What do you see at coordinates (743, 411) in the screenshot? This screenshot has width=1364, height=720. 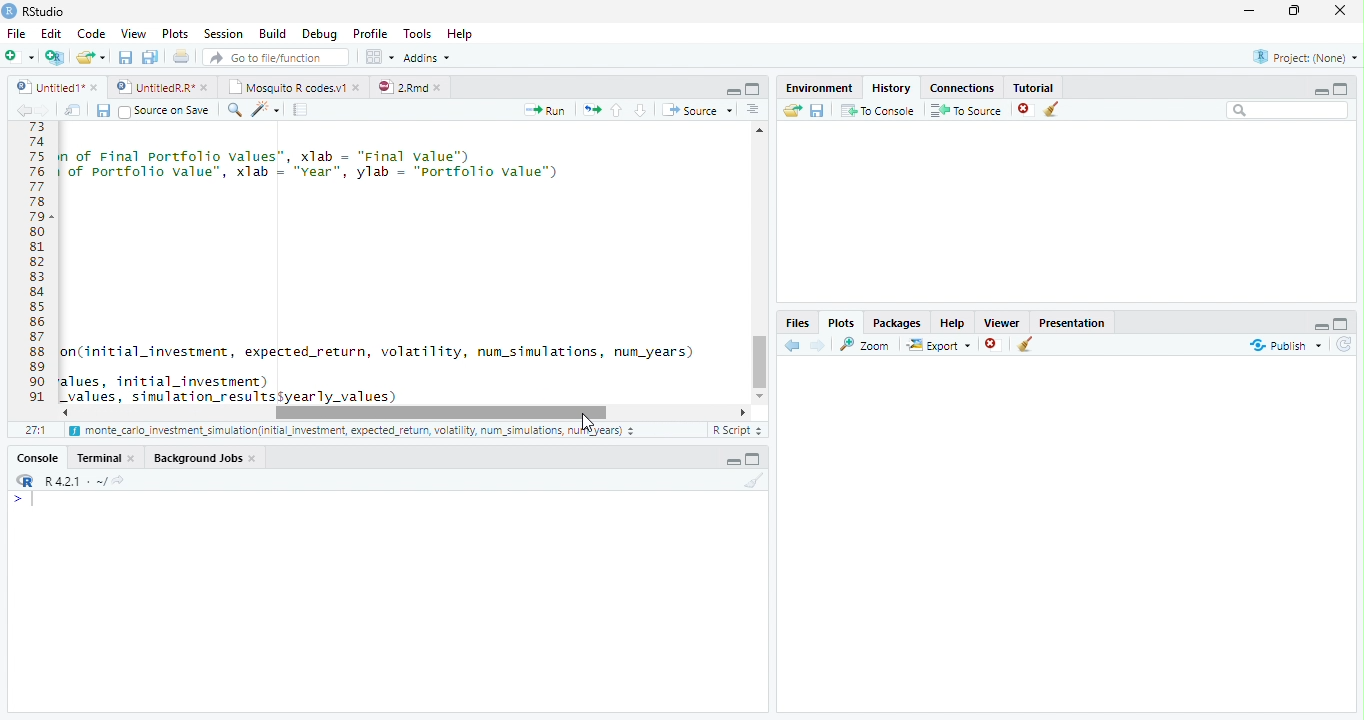 I see `Scroll Right` at bounding box center [743, 411].